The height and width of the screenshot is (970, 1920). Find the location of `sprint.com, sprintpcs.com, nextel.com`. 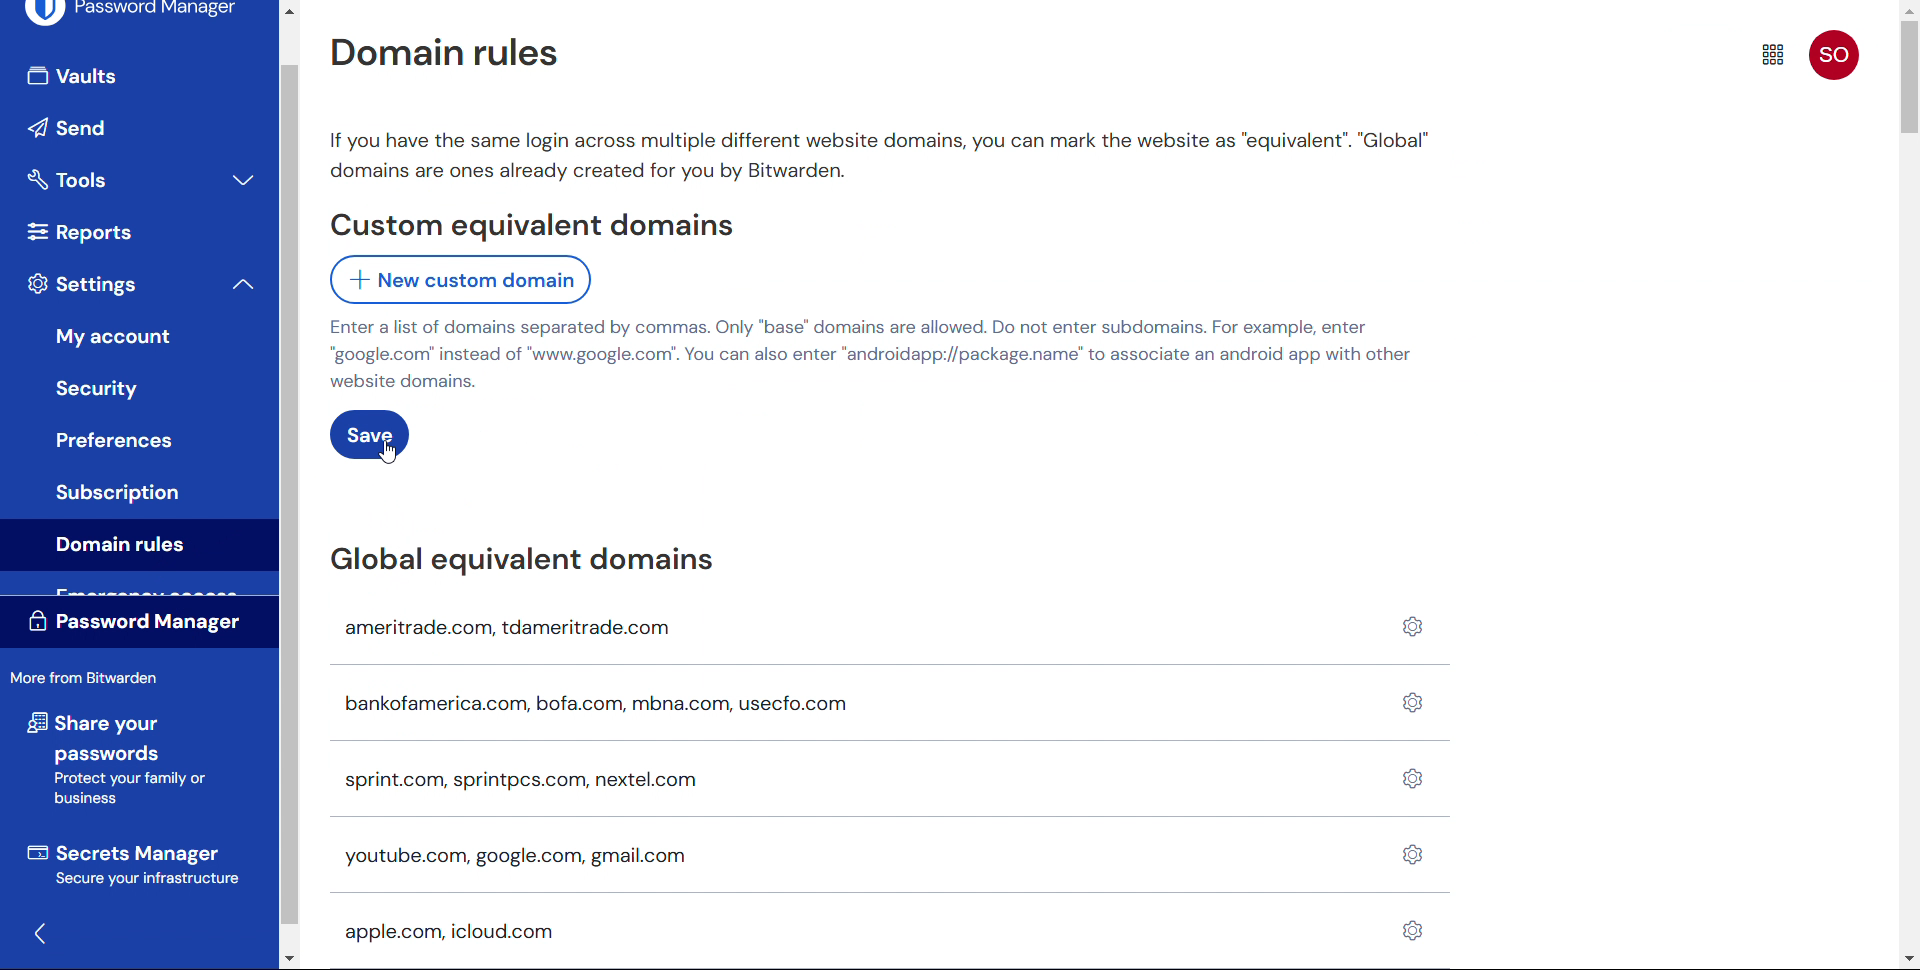

sprint.com, sprintpcs.com, nextel.com is located at coordinates (521, 782).